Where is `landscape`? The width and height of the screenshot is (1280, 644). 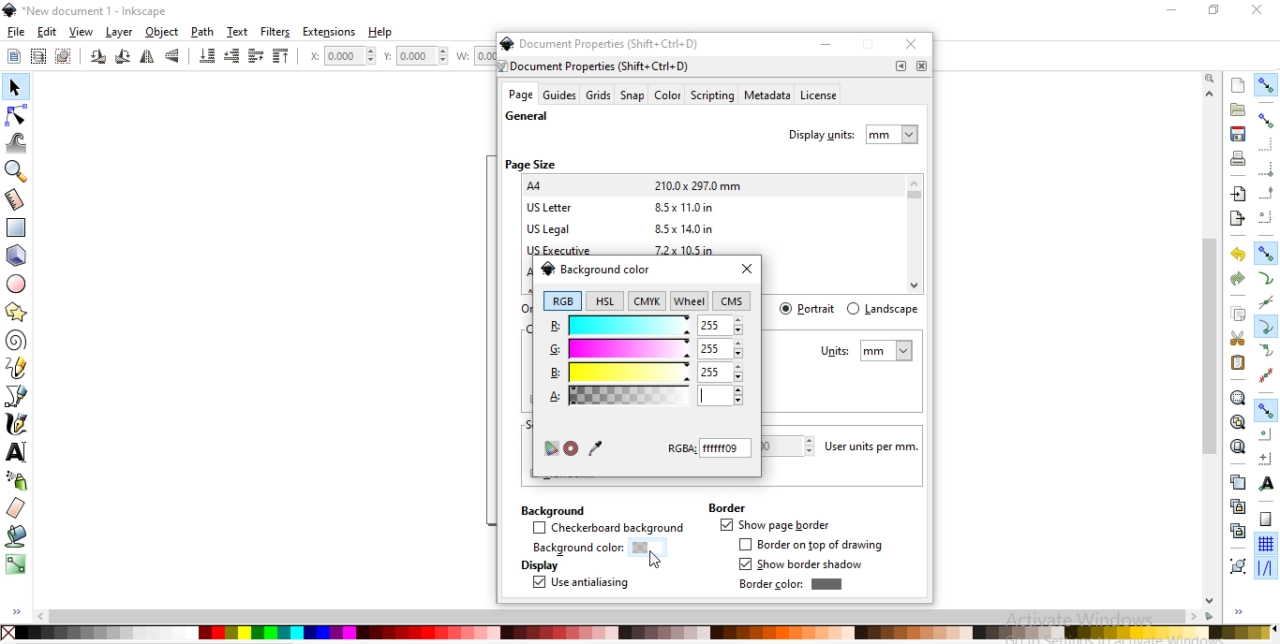
landscape is located at coordinates (882, 309).